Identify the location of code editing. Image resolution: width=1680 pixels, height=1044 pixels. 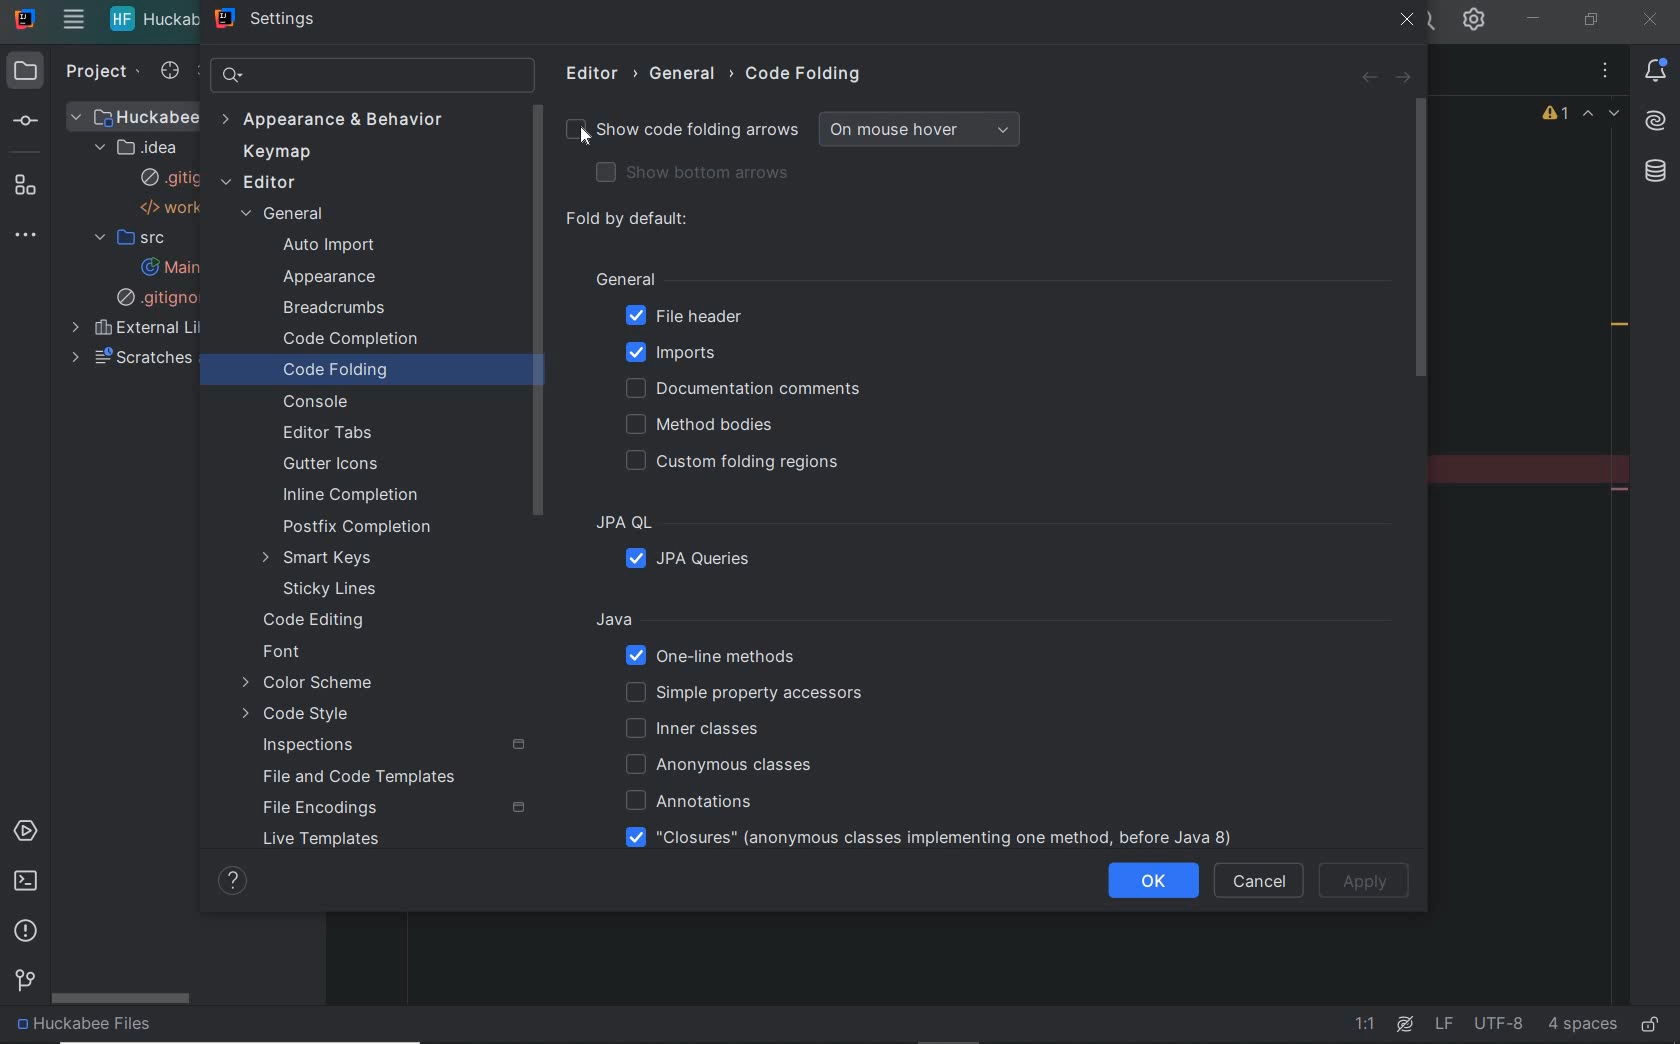
(316, 622).